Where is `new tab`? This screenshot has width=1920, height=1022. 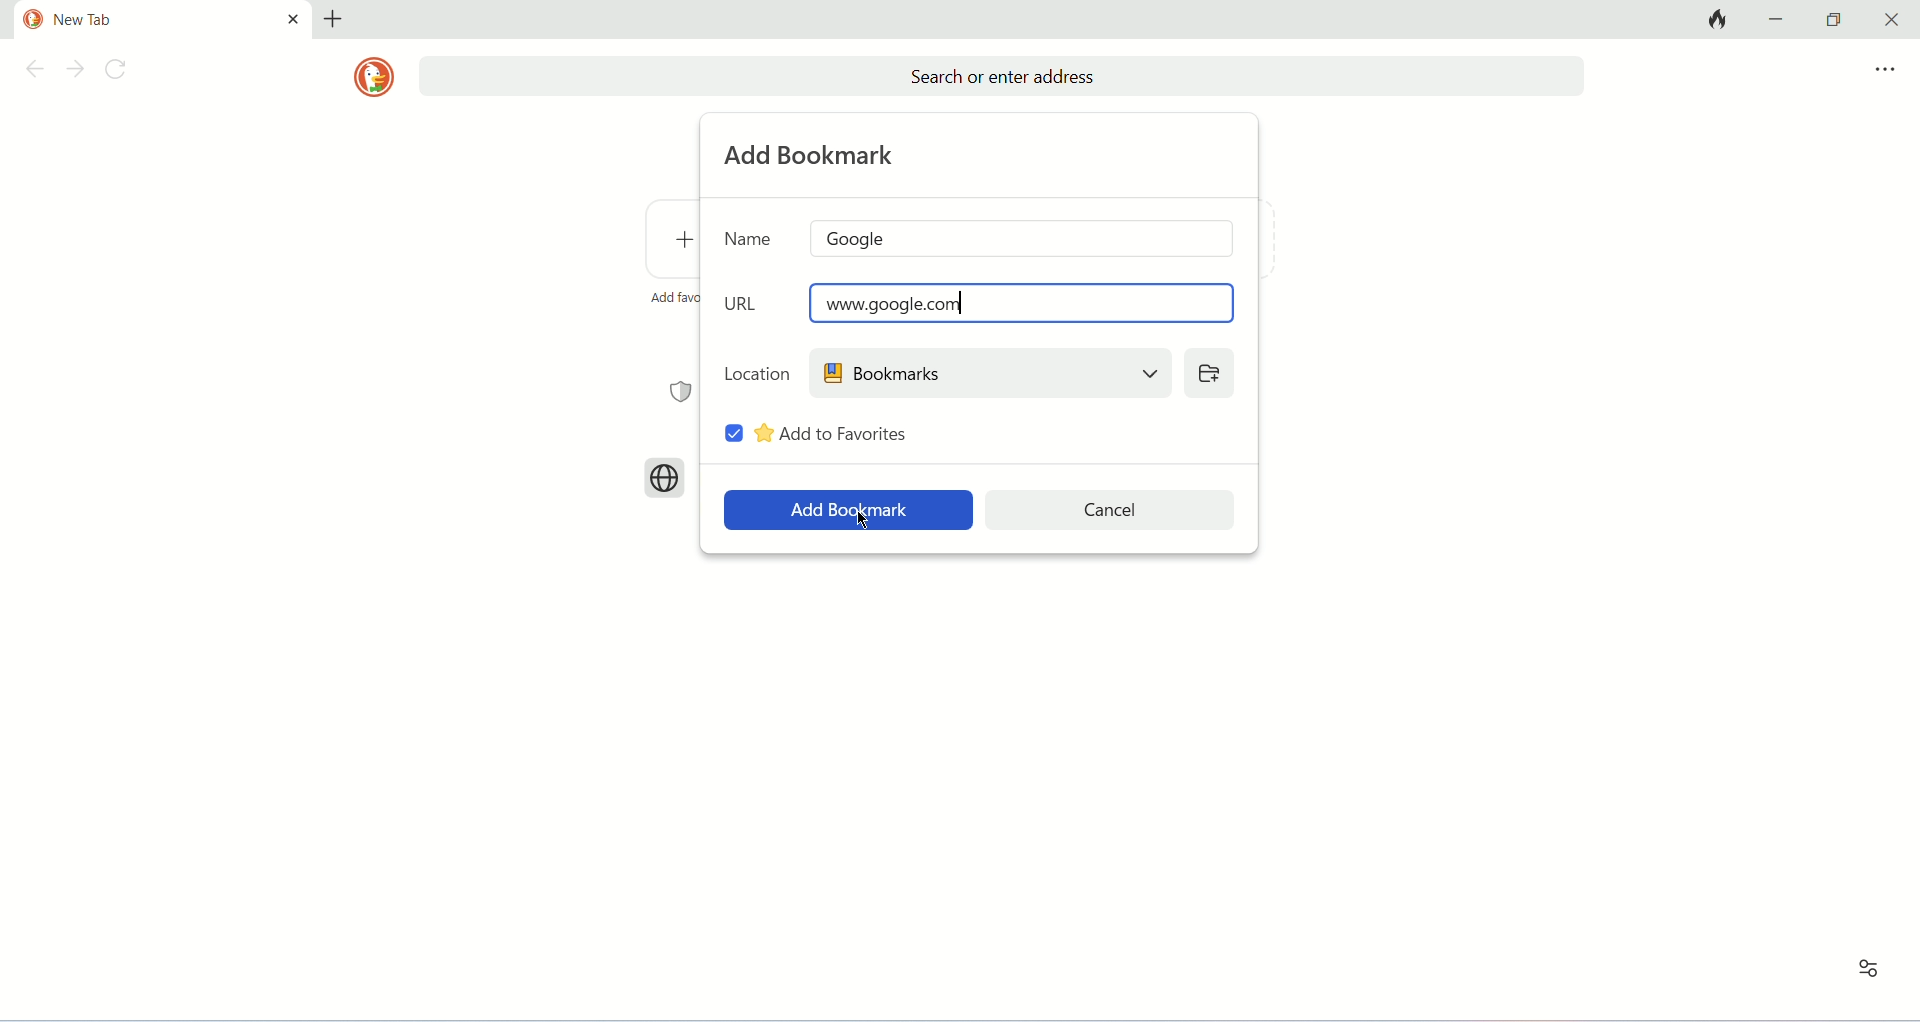 new tab is located at coordinates (333, 19).